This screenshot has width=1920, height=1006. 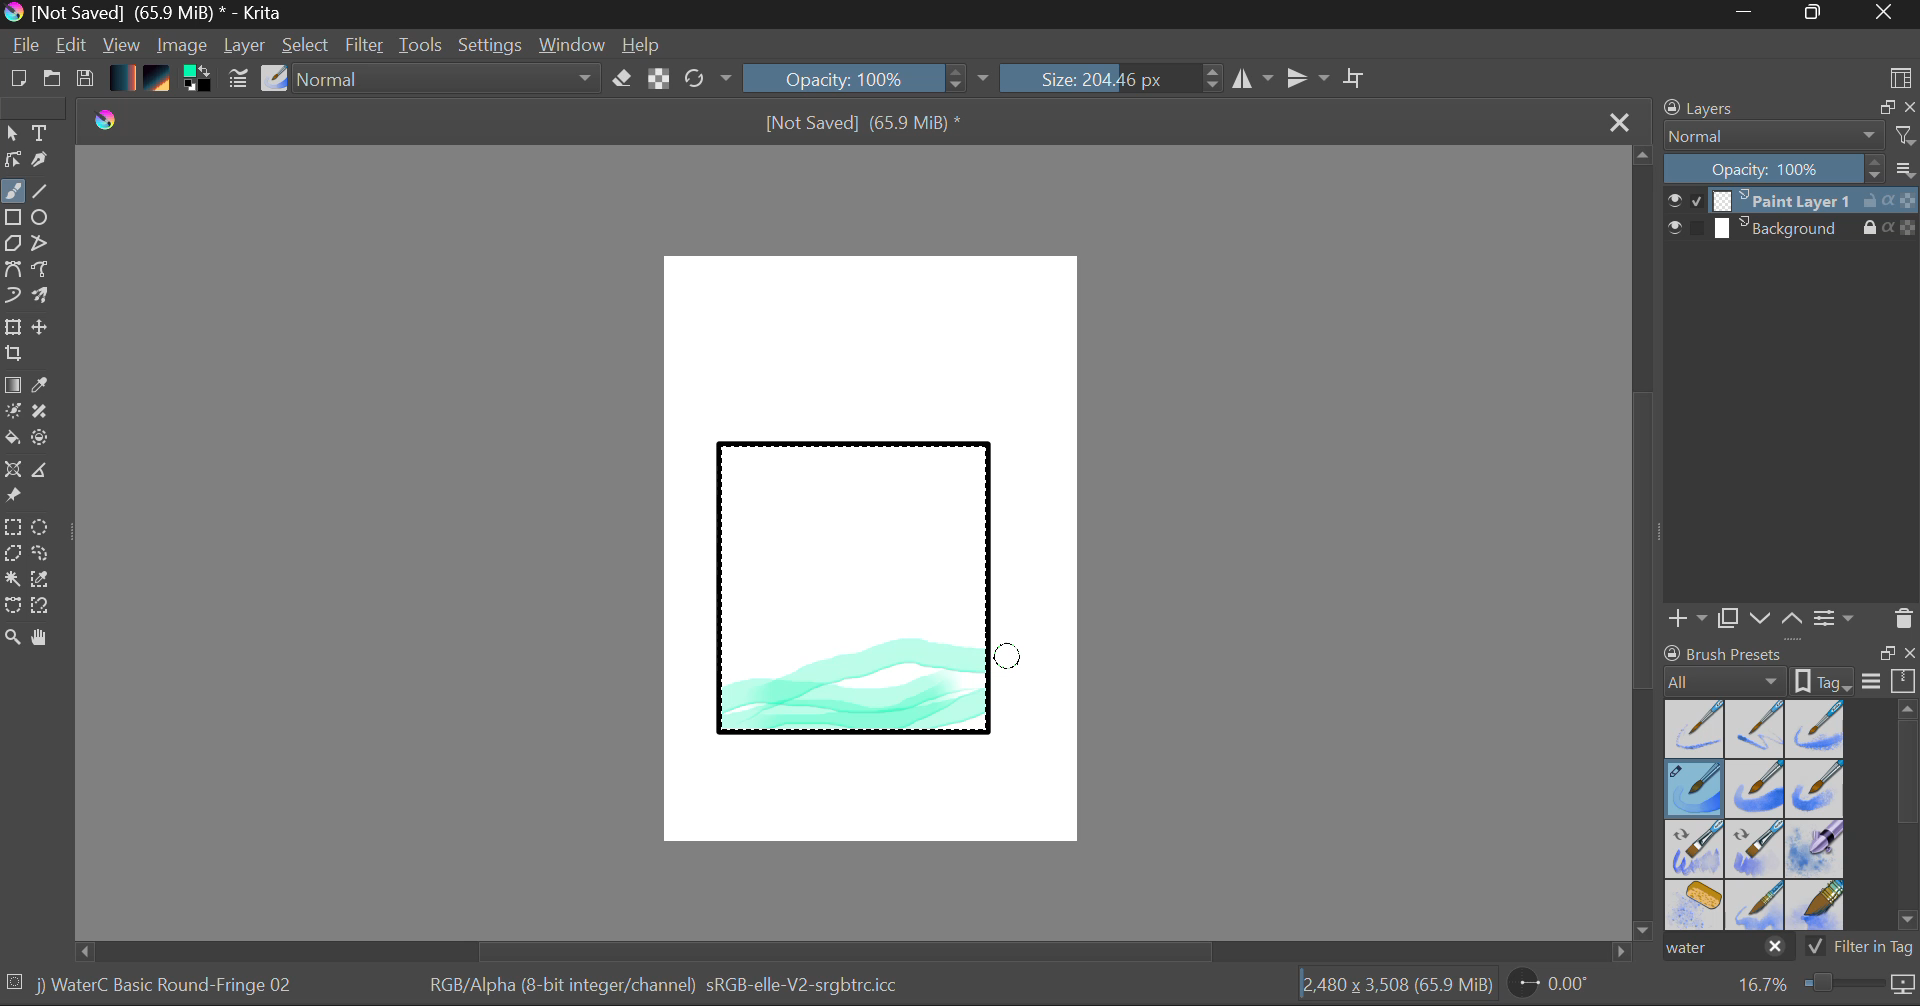 What do you see at coordinates (1687, 618) in the screenshot?
I see `Add Layer` at bounding box center [1687, 618].